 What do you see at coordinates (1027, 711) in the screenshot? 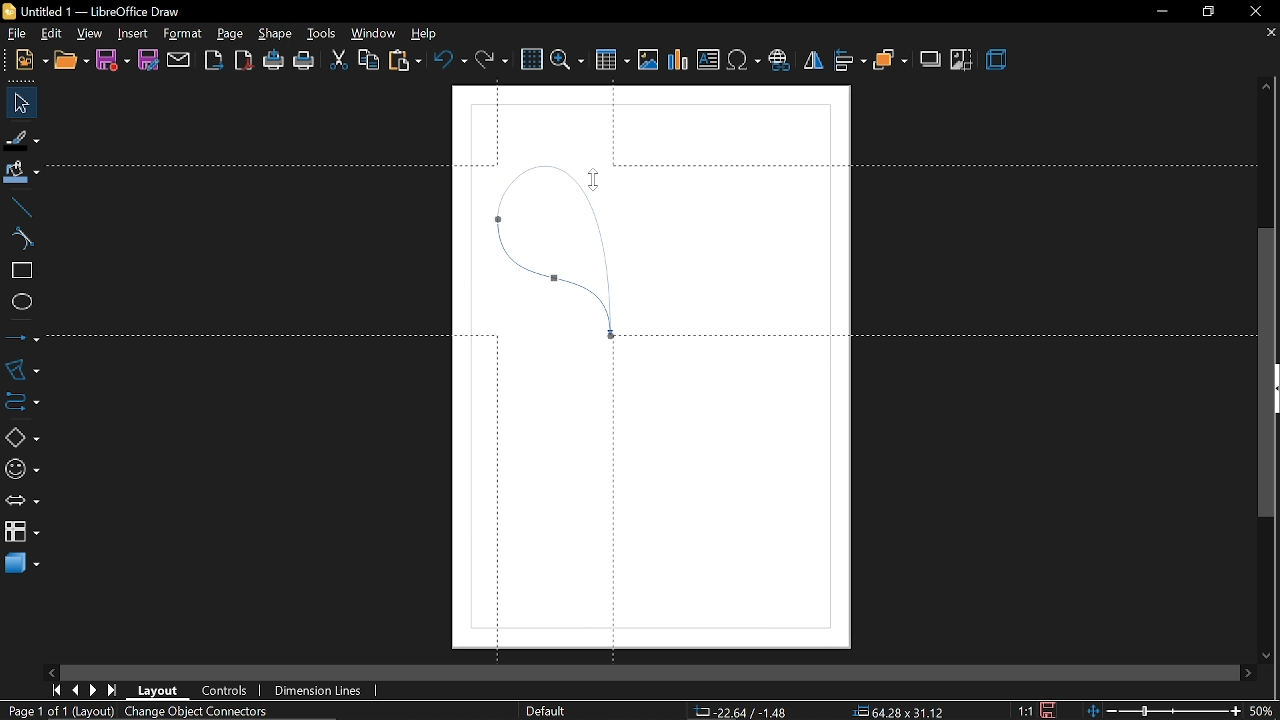
I see `1:1` at bounding box center [1027, 711].